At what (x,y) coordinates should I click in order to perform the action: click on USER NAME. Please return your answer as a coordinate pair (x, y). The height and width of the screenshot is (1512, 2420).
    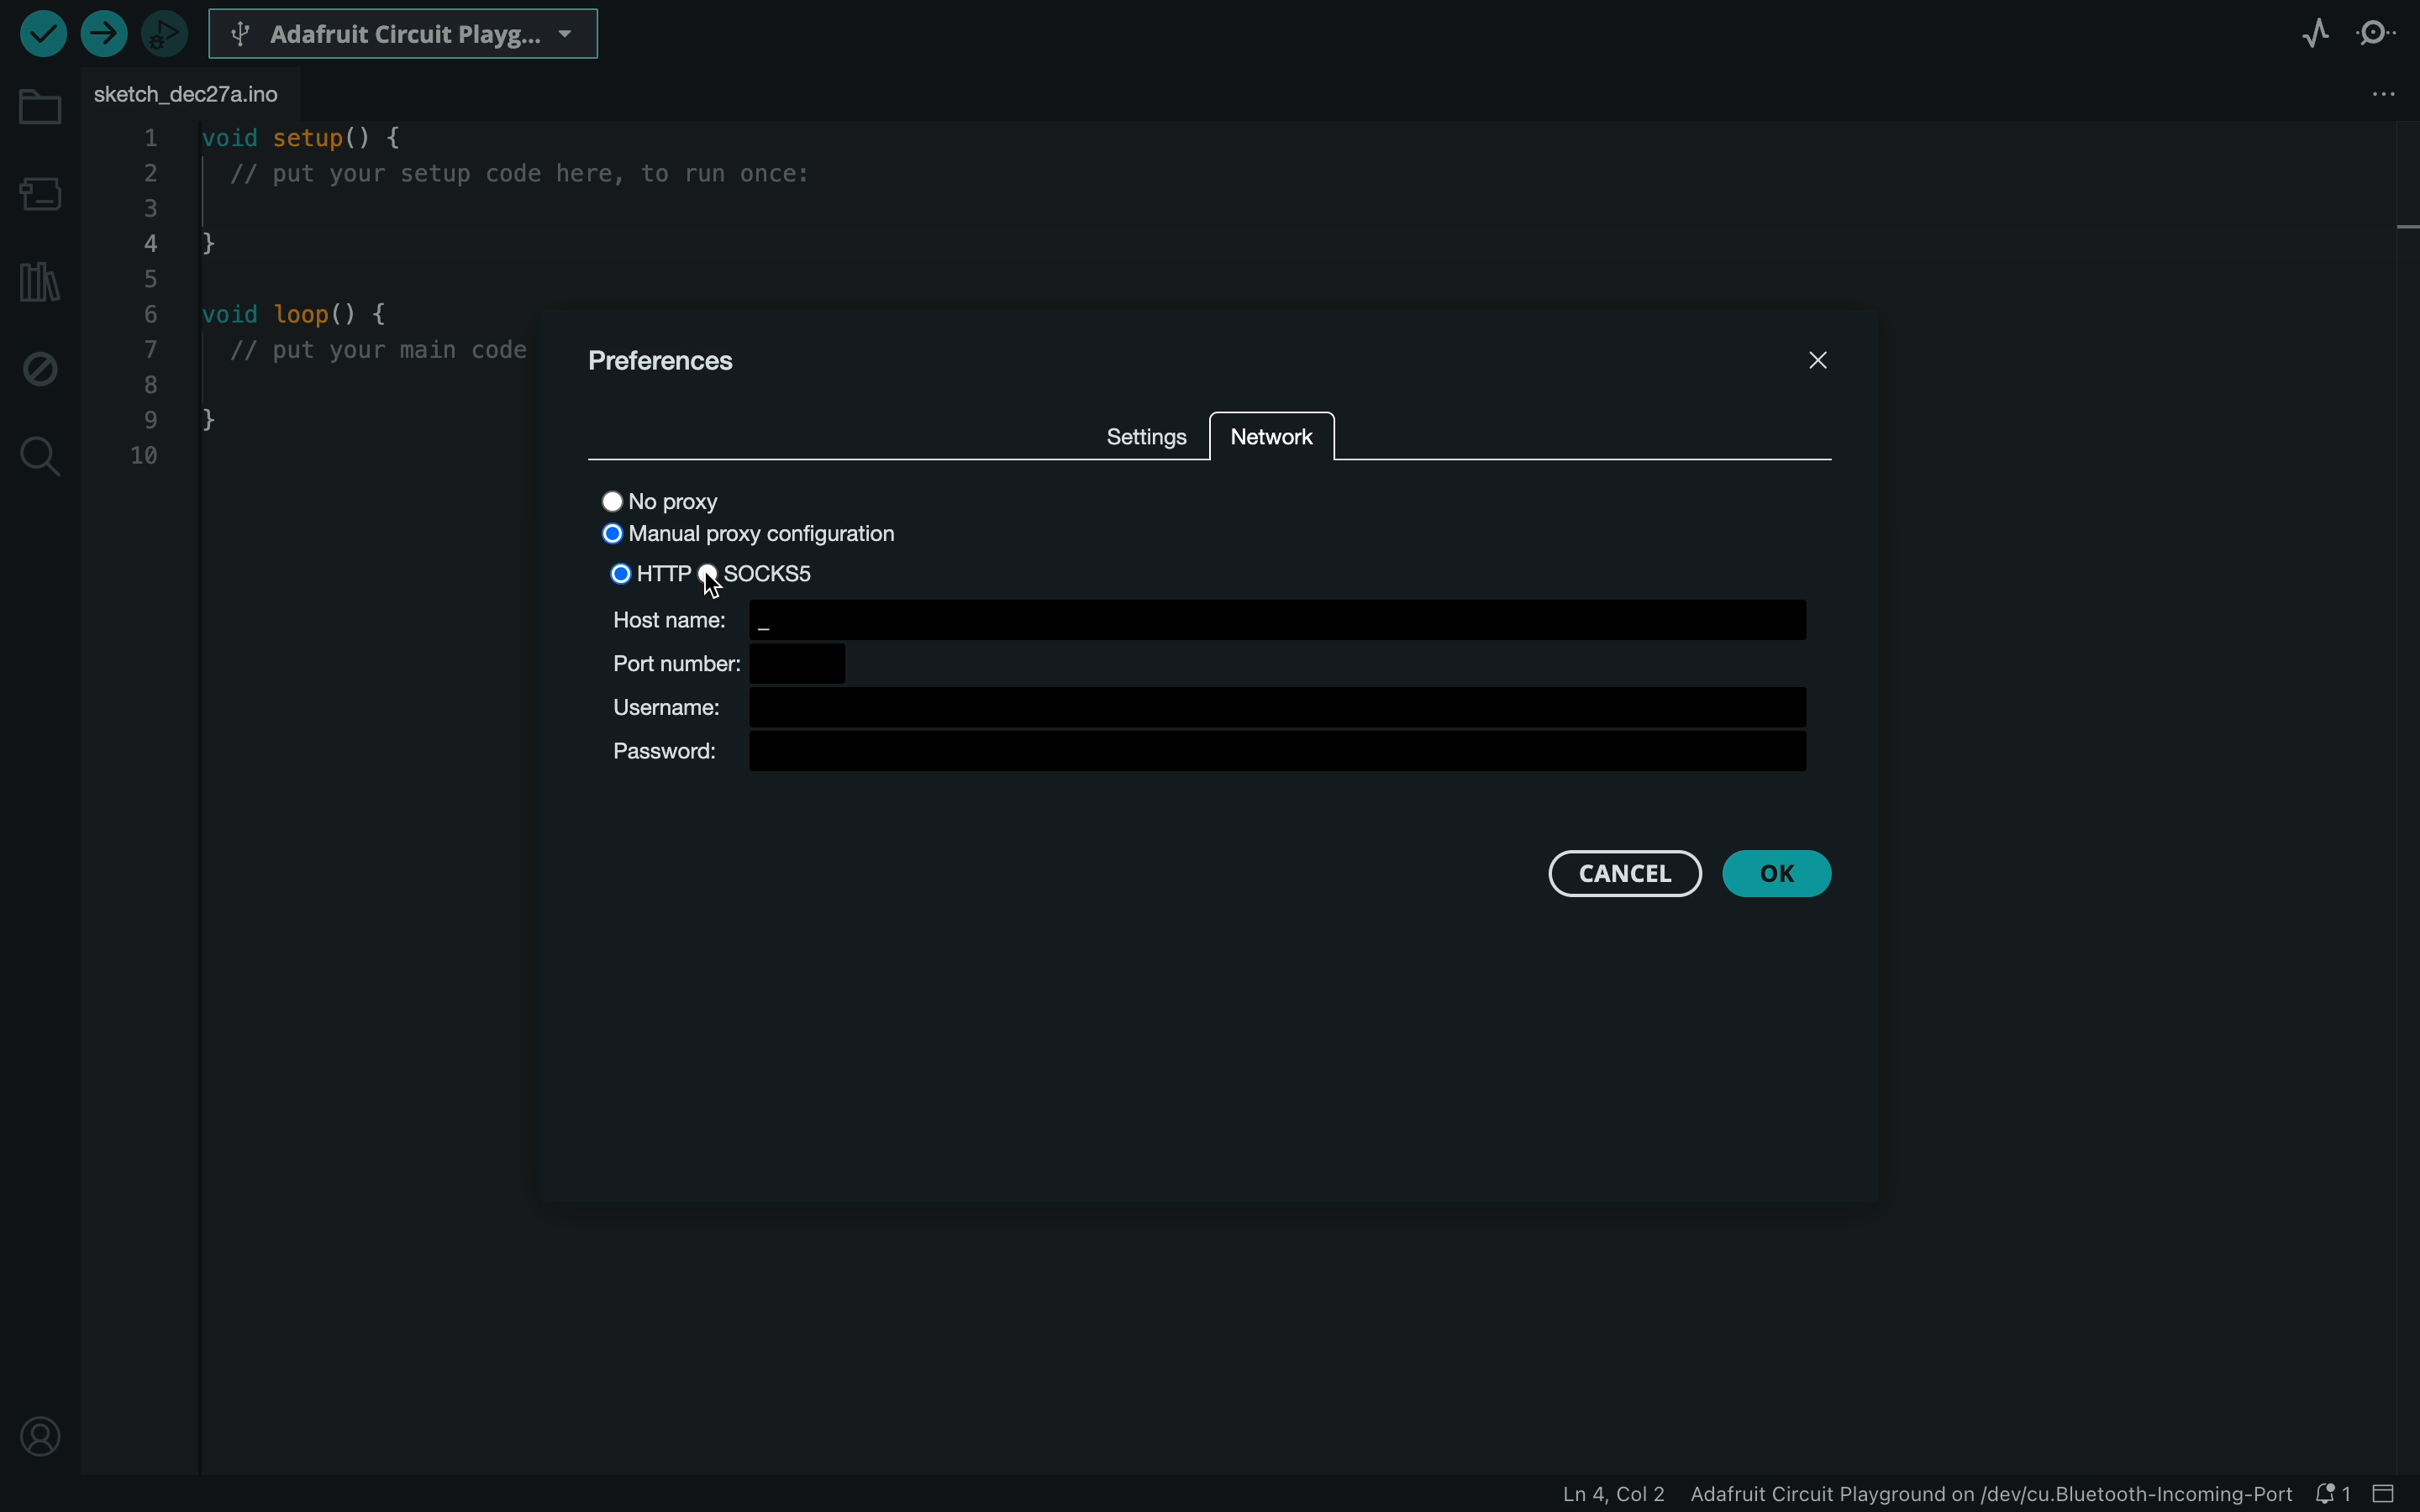
    Looking at the image, I should click on (1203, 706).